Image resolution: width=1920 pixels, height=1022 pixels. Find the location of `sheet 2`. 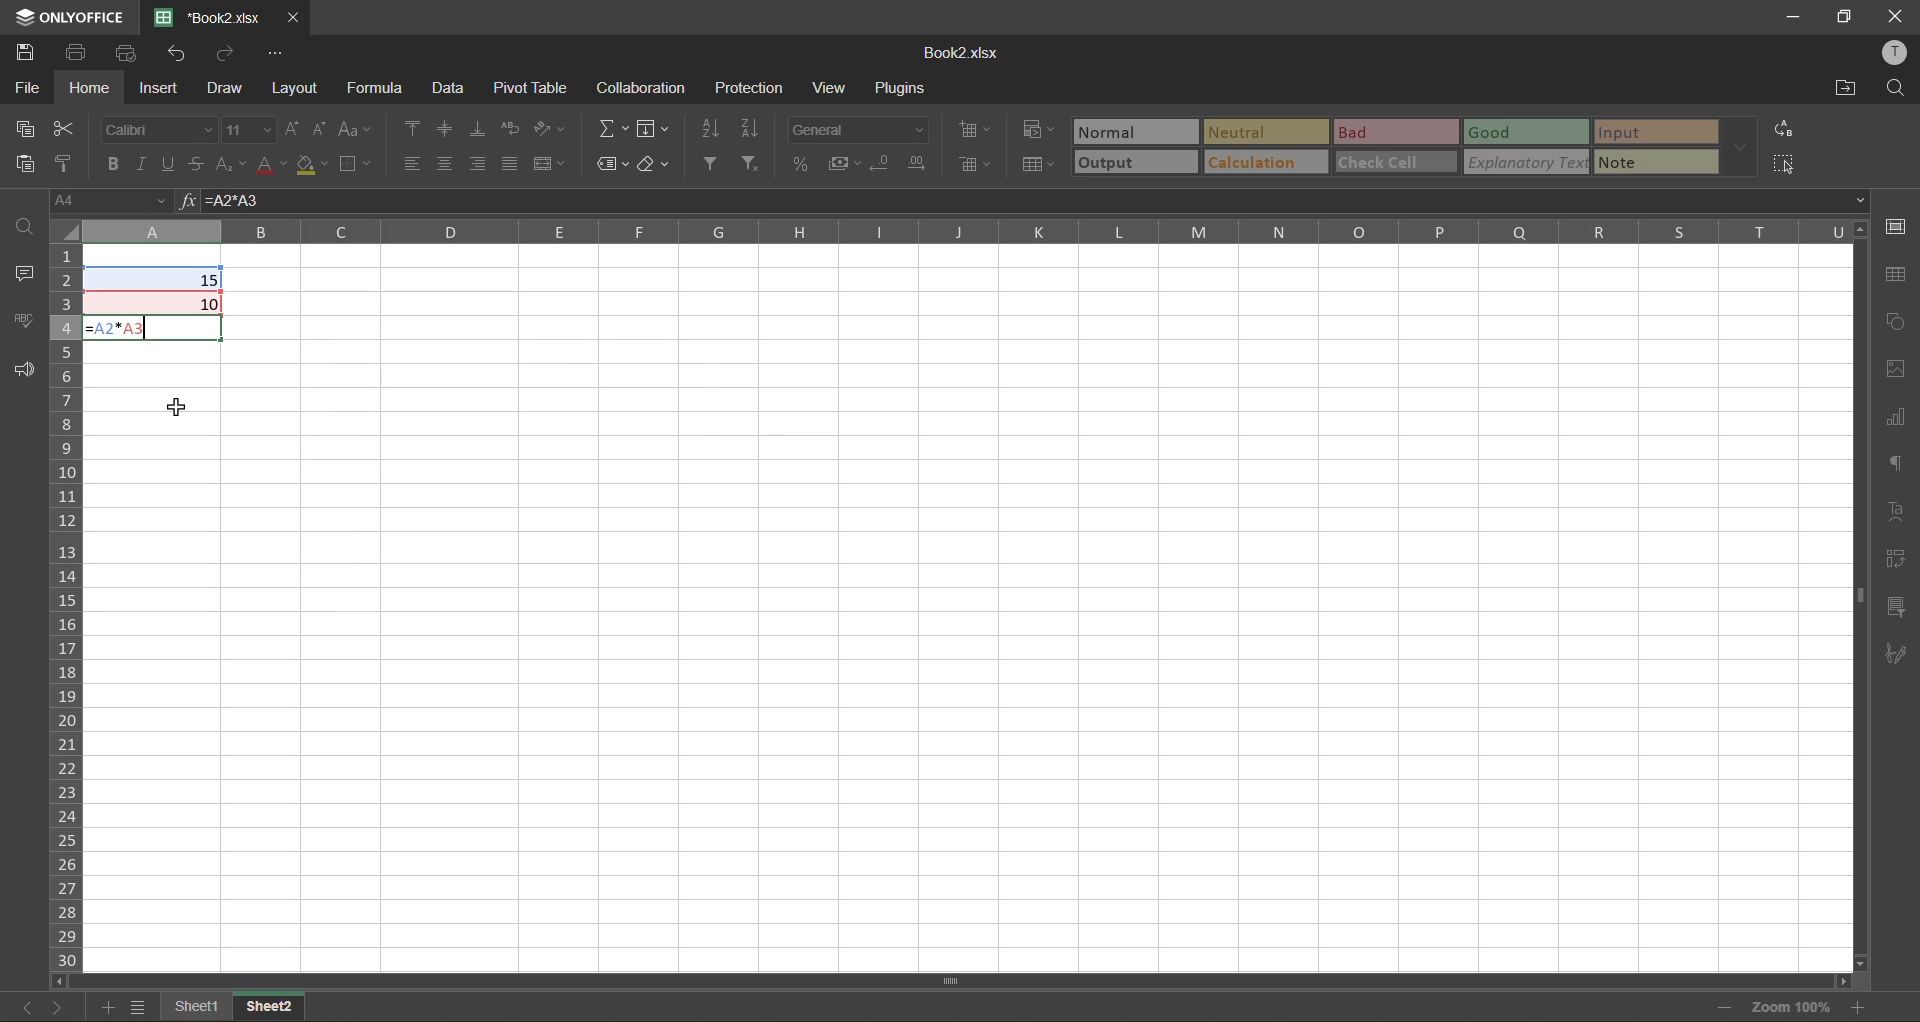

sheet 2 is located at coordinates (271, 1006).